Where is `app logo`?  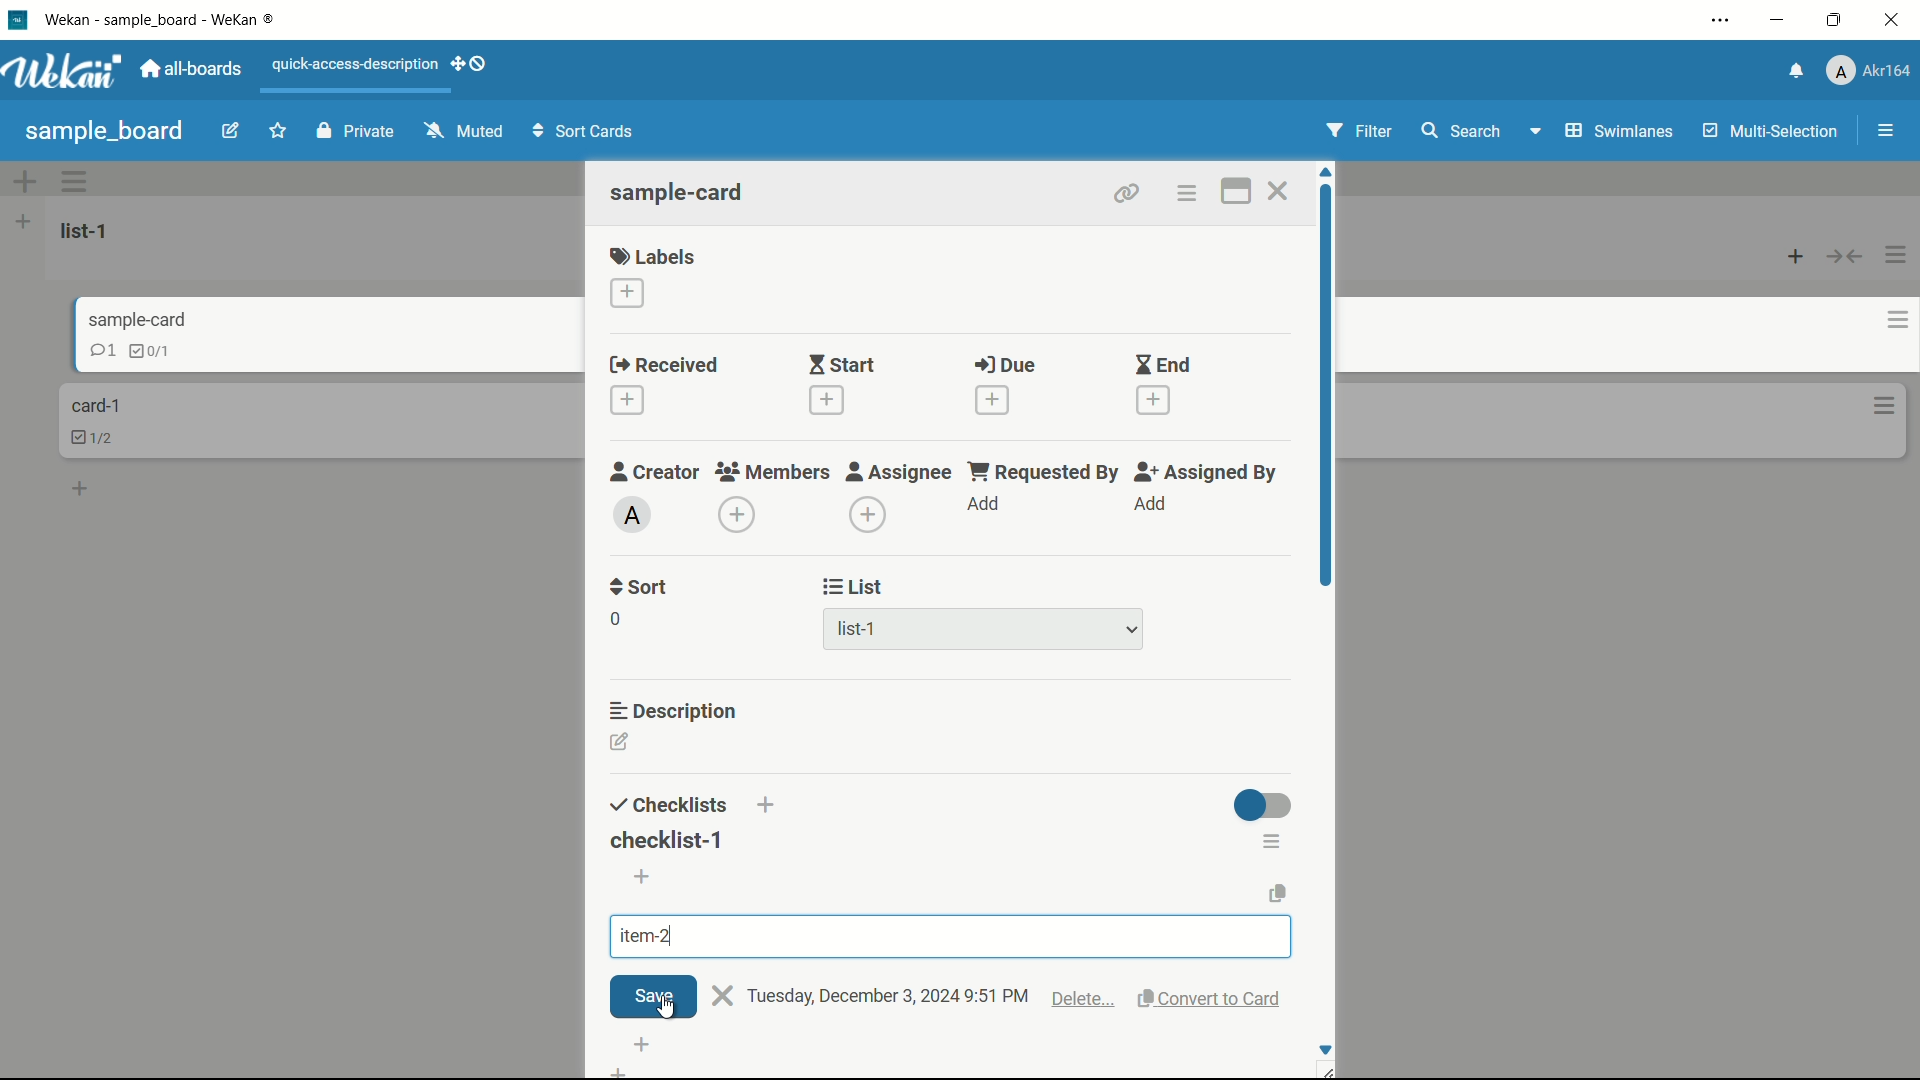 app logo is located at coordinates (64, 70).